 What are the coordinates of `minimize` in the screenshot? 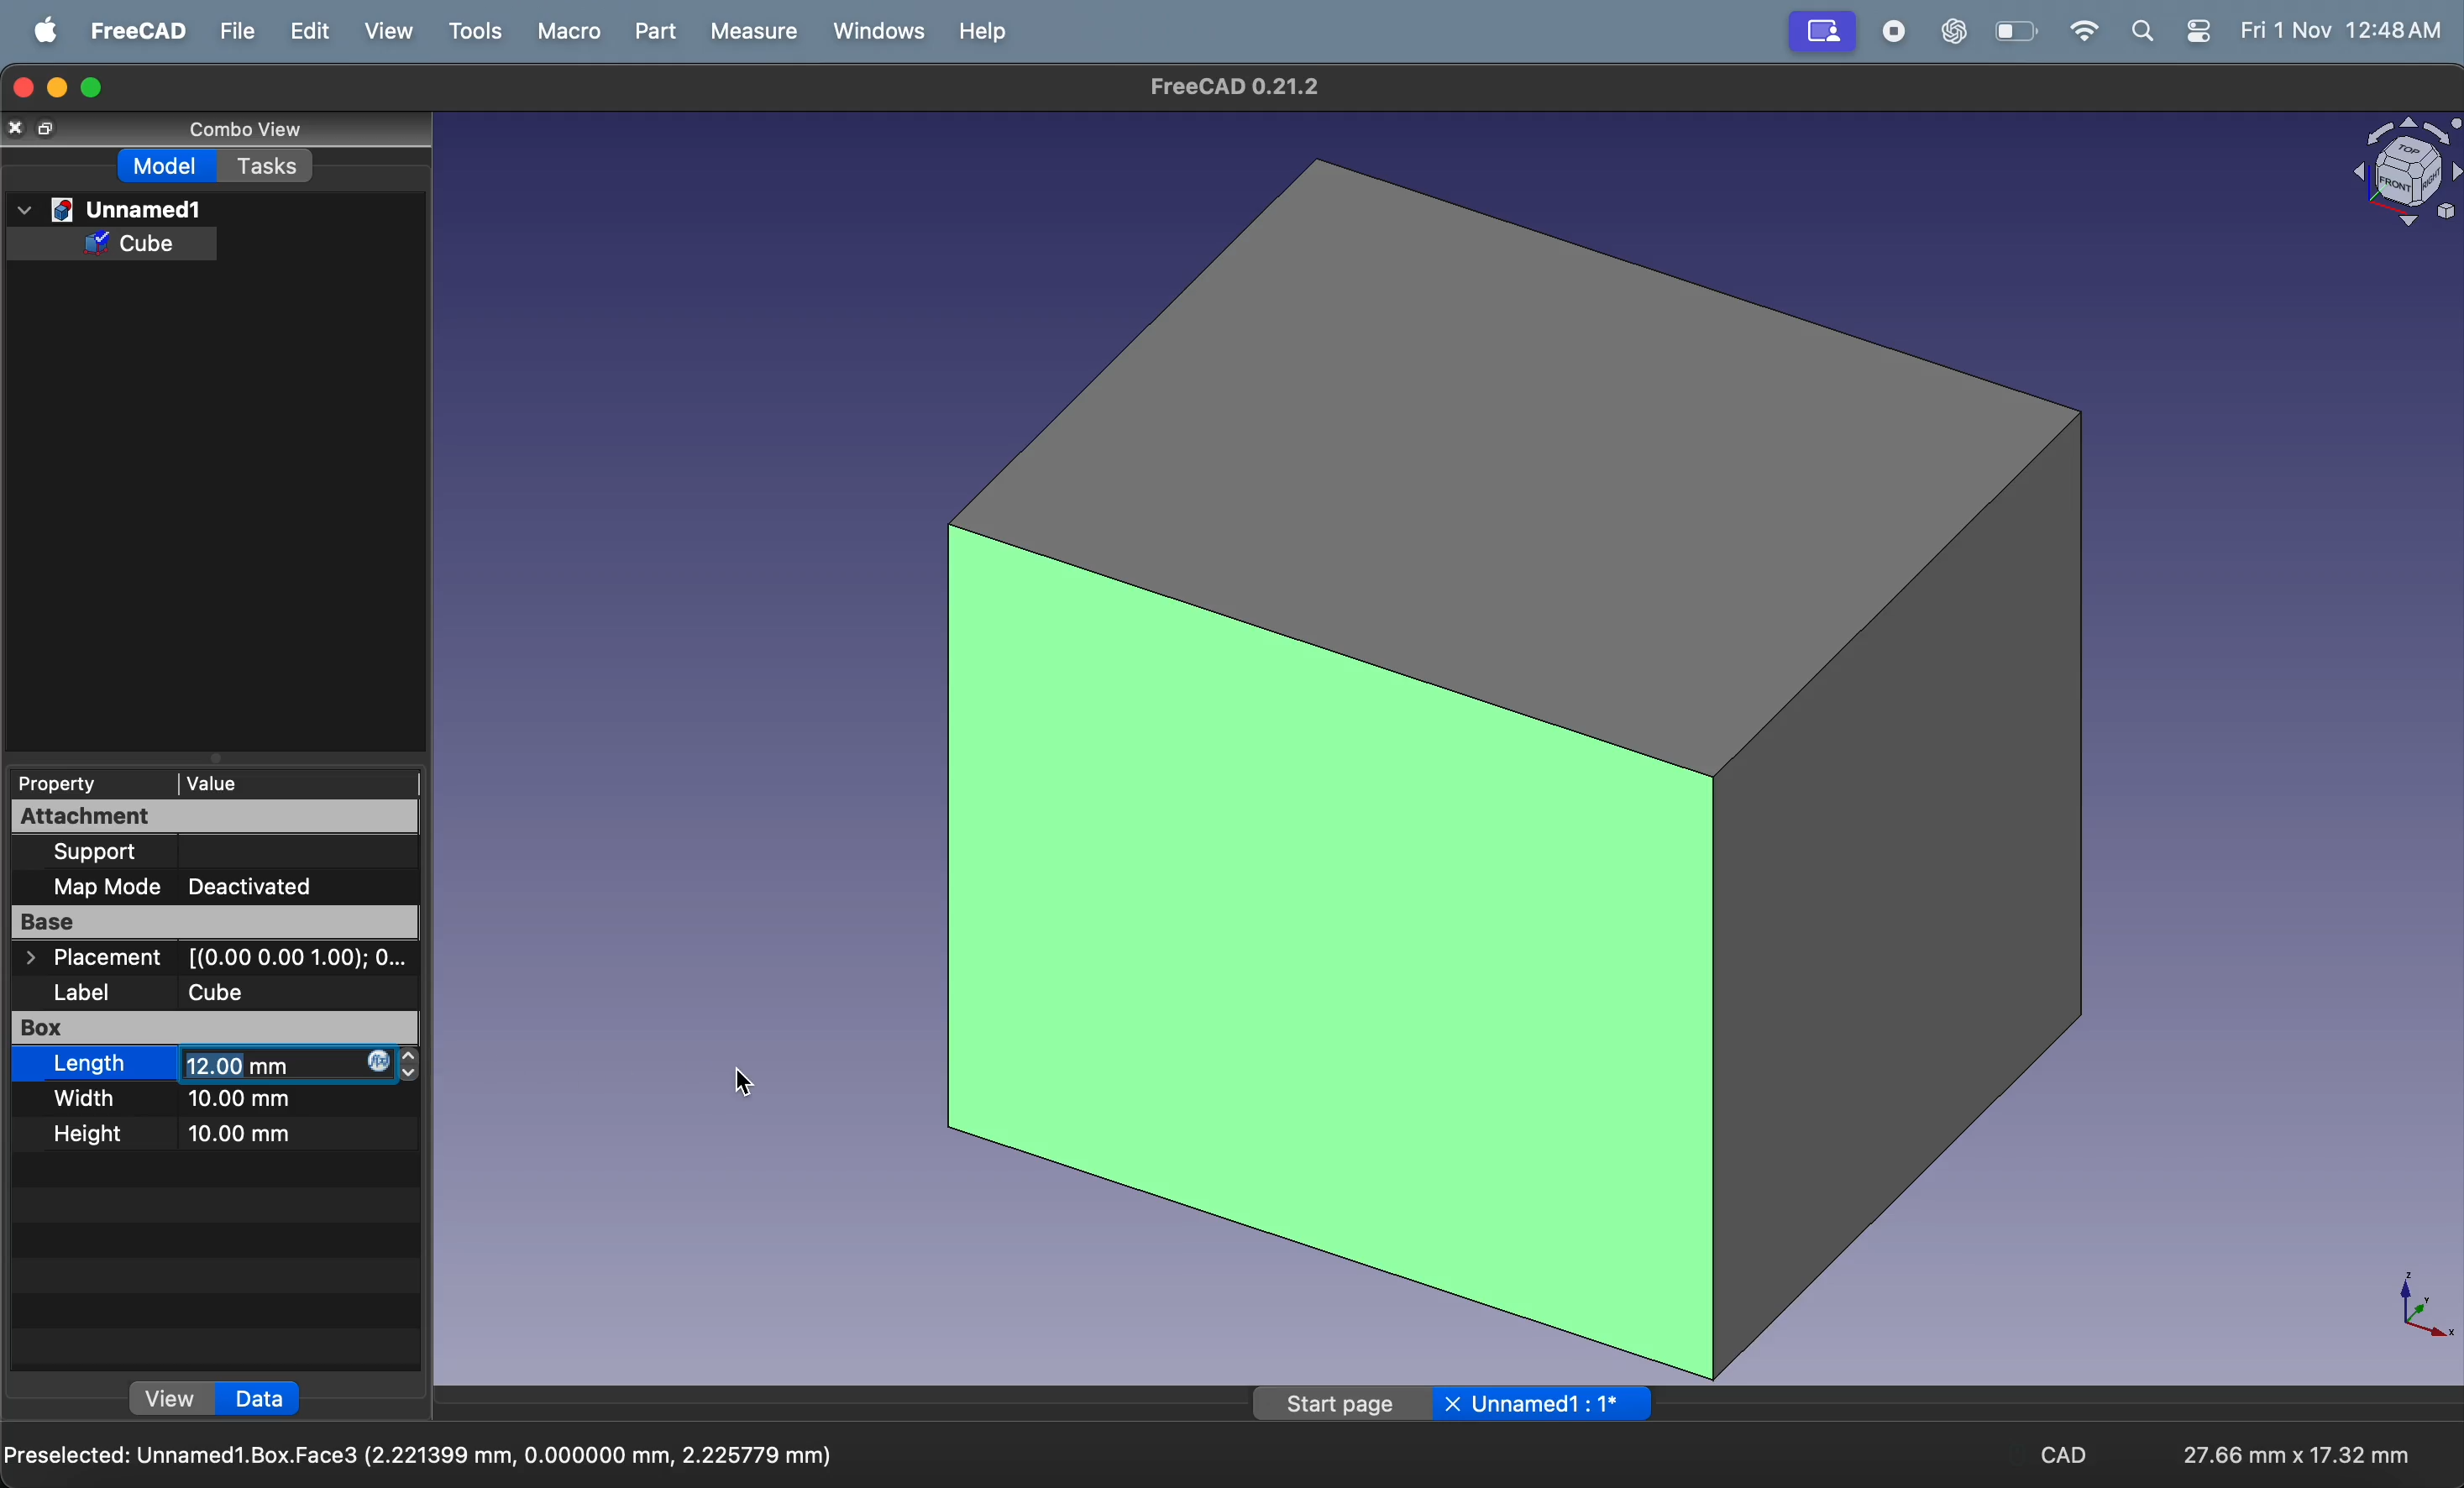 It's located at (61, 86).